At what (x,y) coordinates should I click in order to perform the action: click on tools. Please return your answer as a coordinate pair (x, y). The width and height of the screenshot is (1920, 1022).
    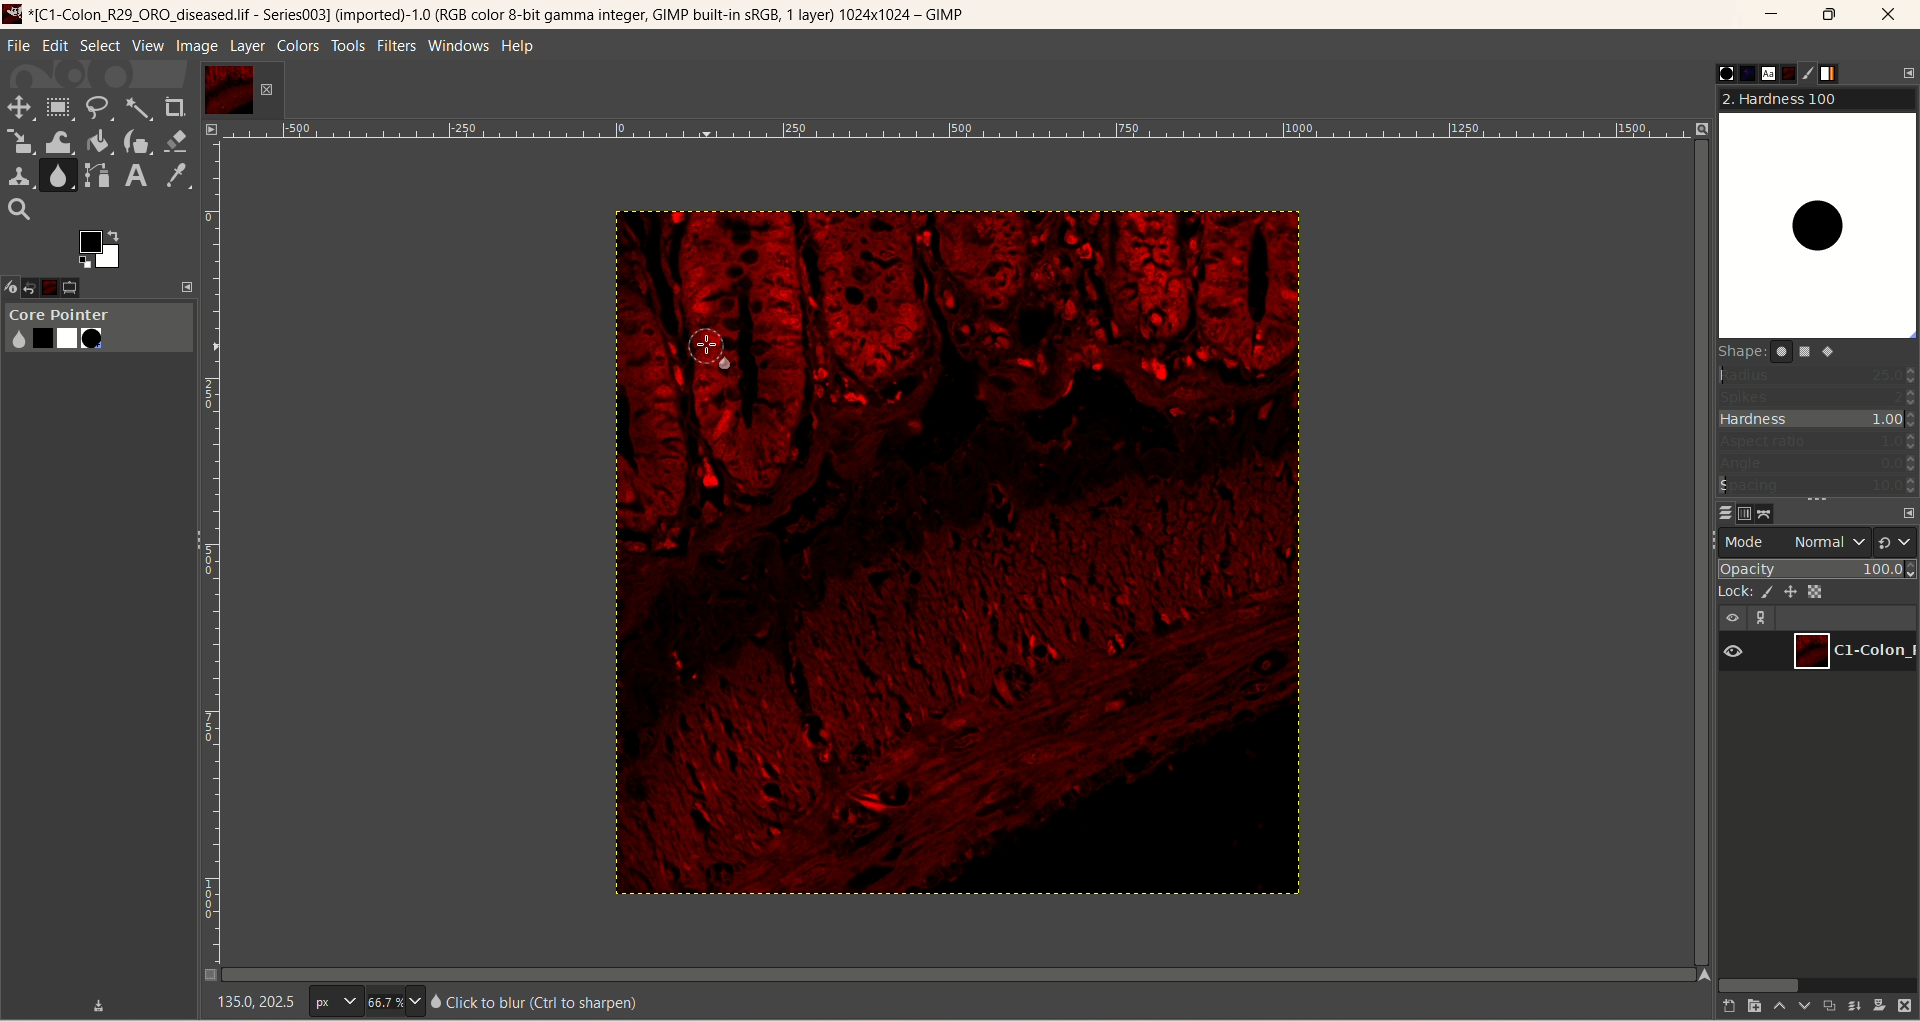
    Looking at the image, I should click on (349, 46).